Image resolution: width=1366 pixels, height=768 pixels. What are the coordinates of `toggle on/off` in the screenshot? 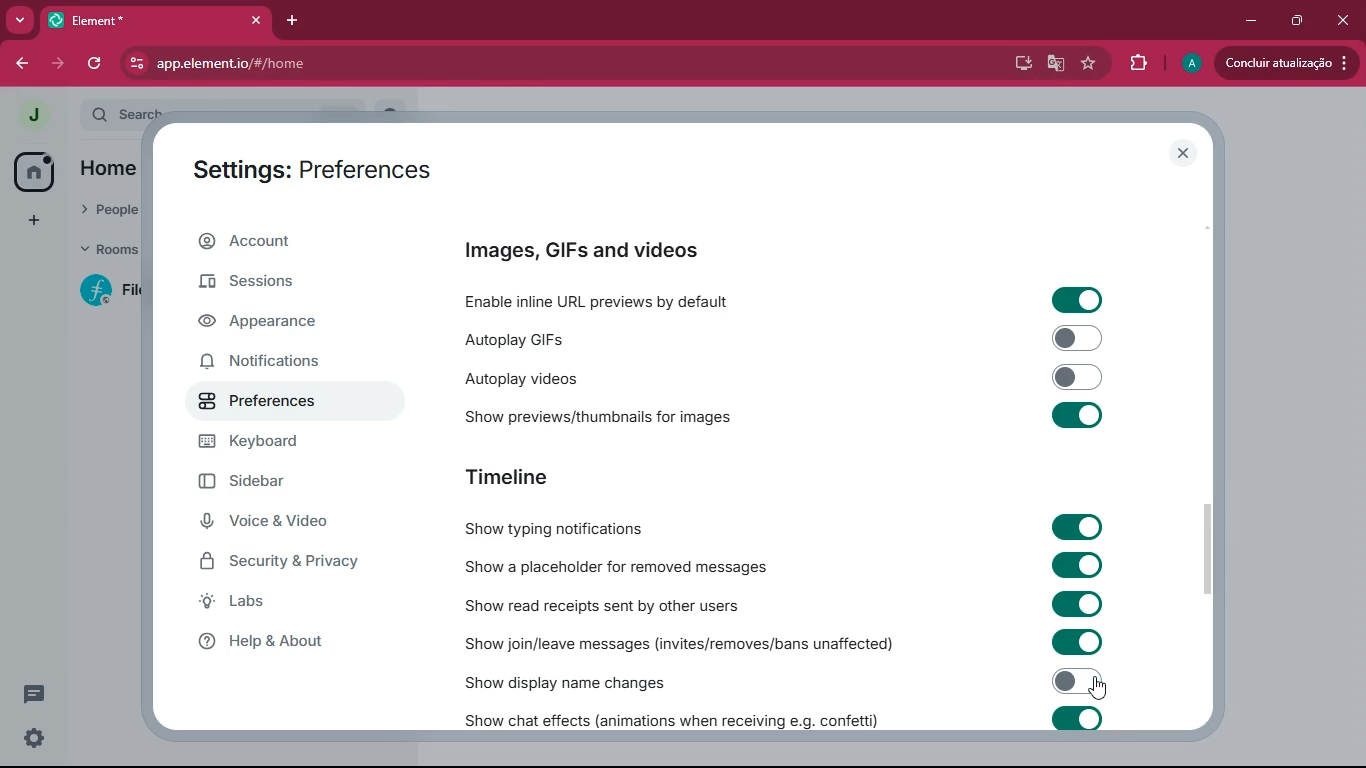 It's located at (1079, 377).